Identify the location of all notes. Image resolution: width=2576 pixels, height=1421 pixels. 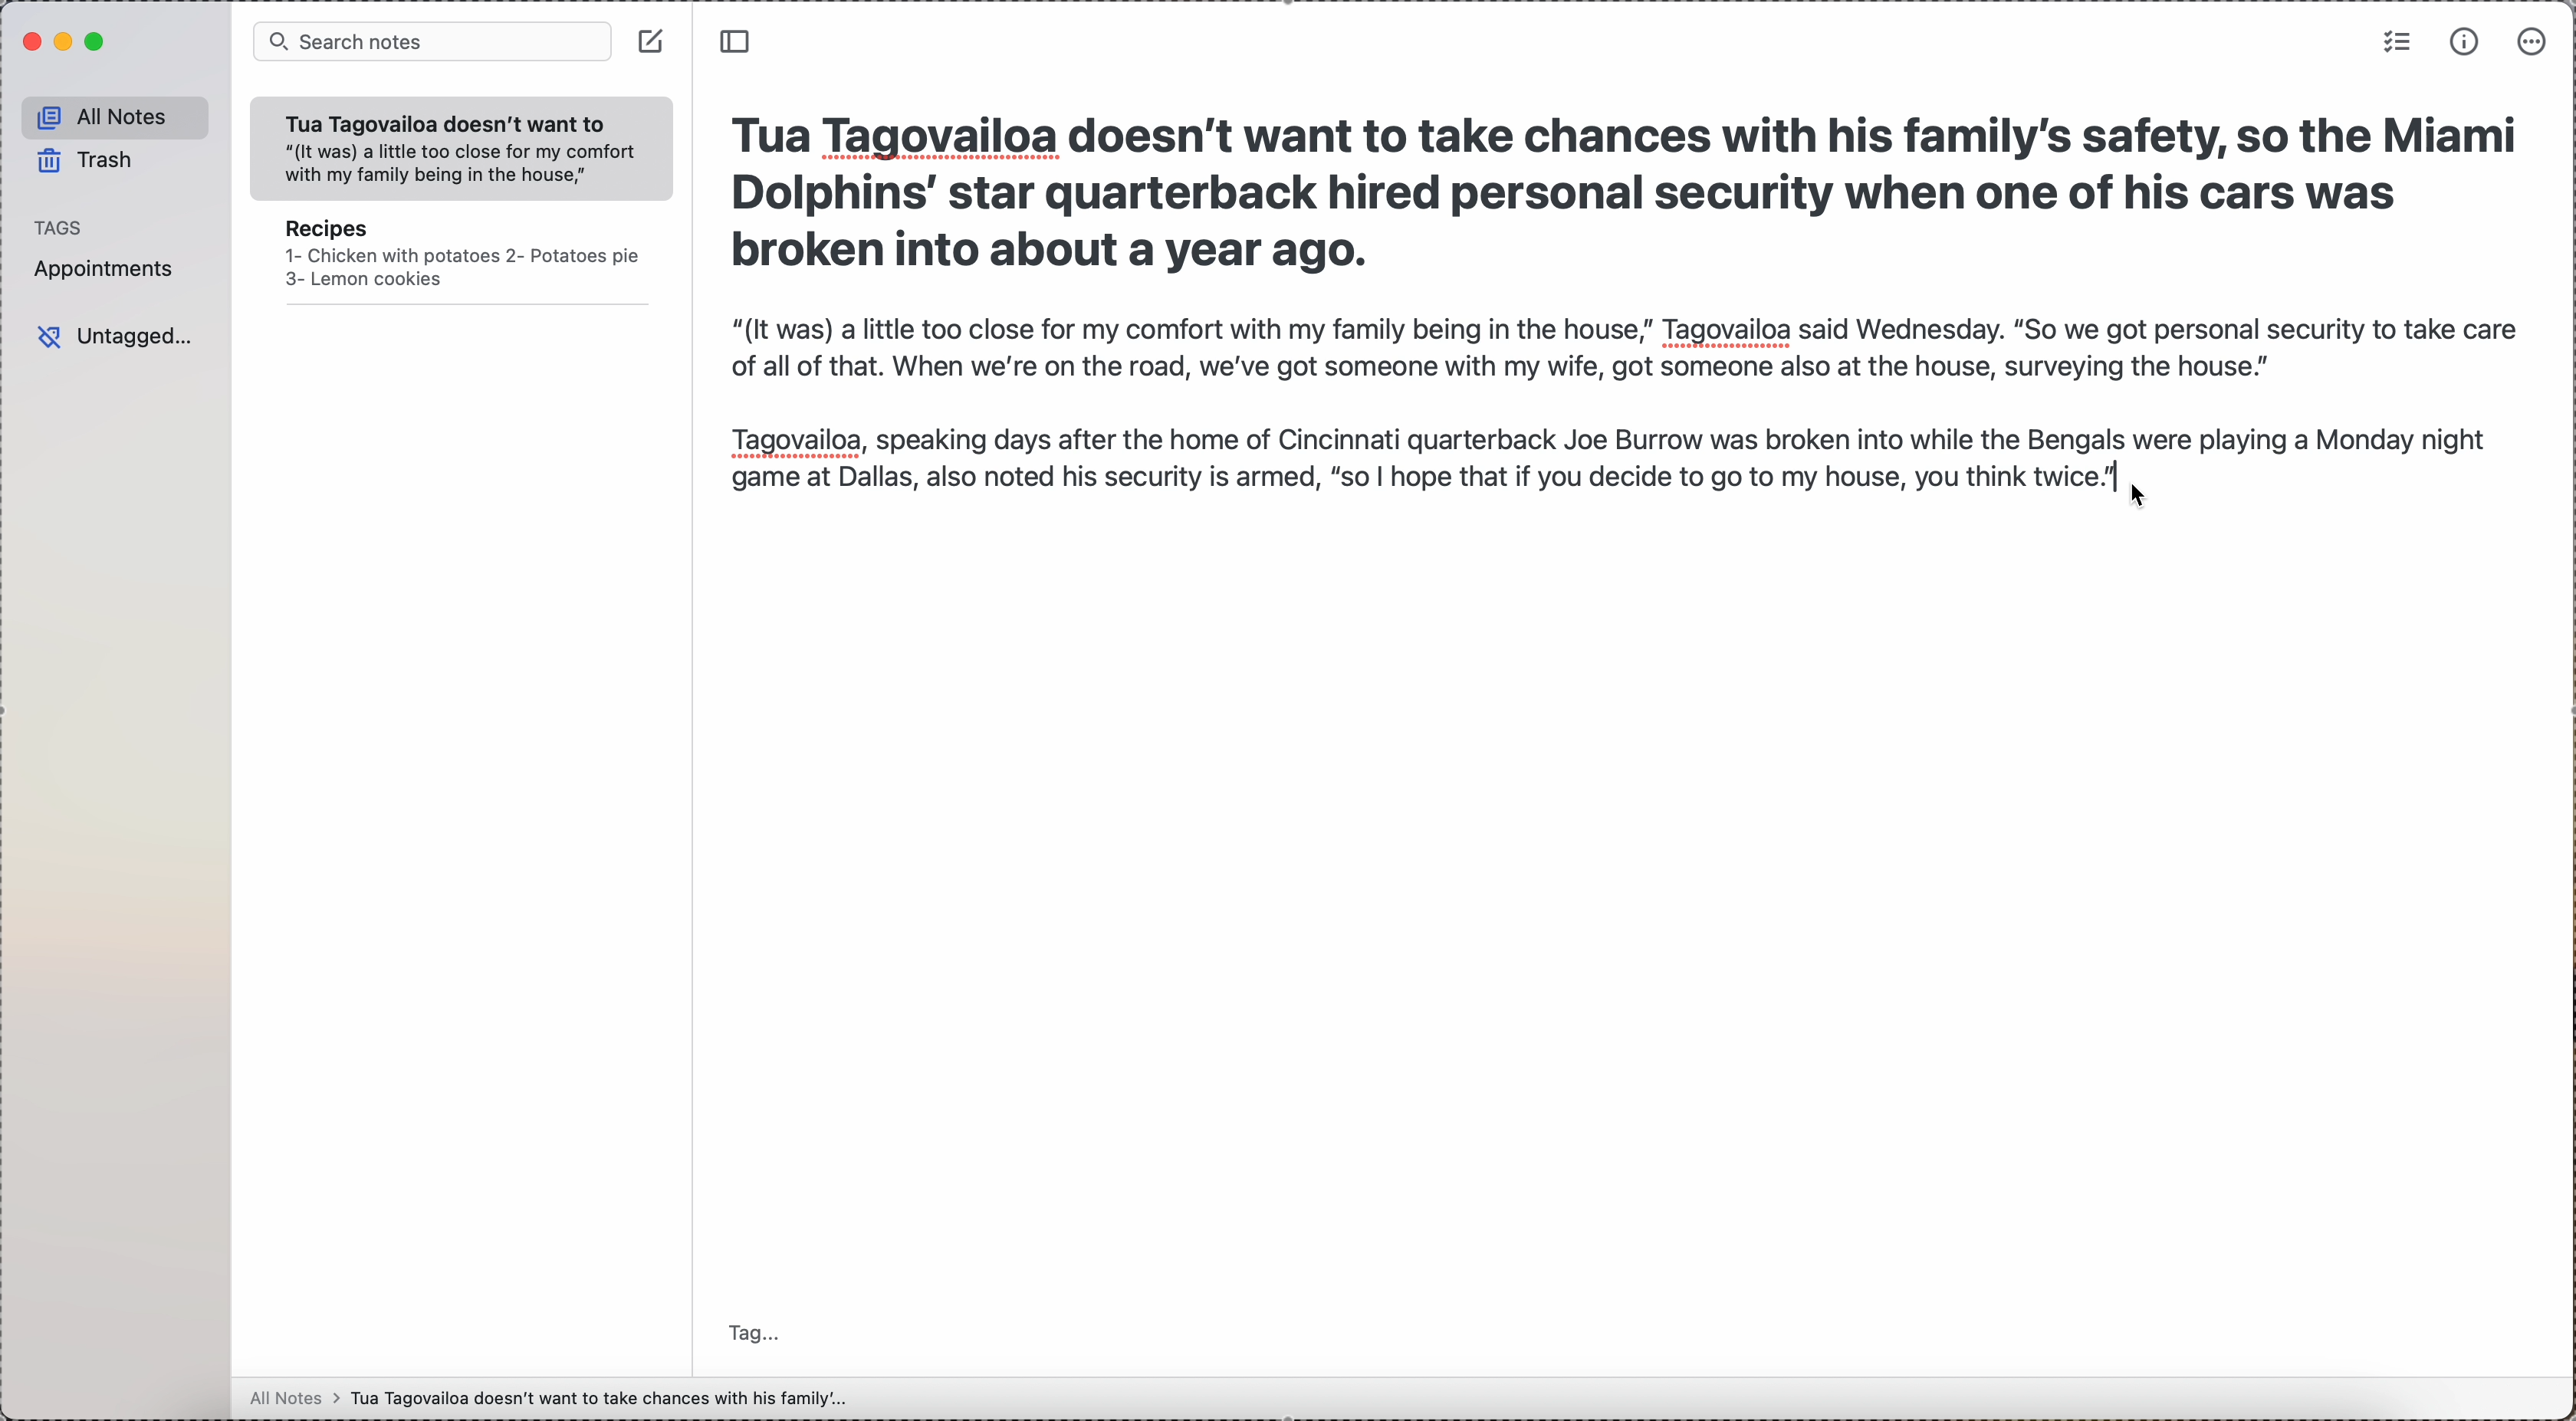
(546, 1402).